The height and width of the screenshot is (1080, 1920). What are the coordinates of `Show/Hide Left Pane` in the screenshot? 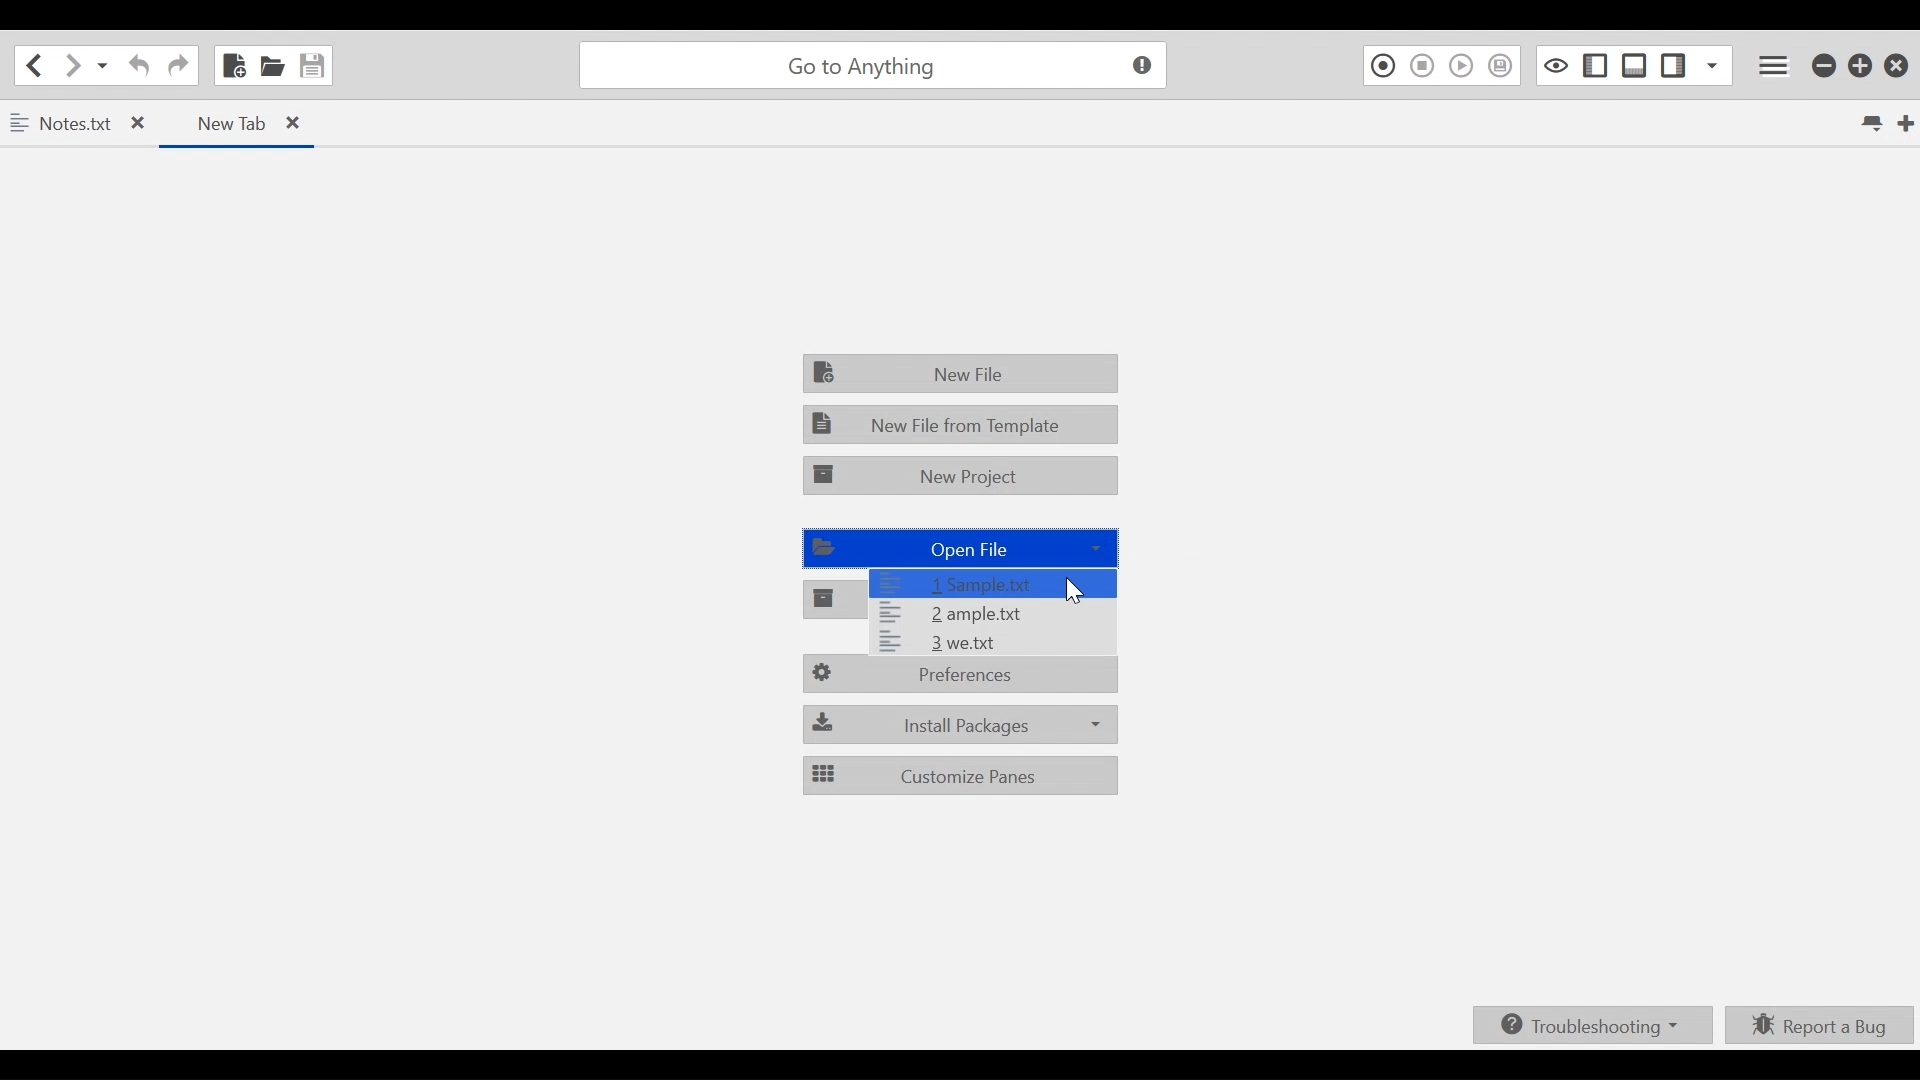 It's located at (1673, 65).